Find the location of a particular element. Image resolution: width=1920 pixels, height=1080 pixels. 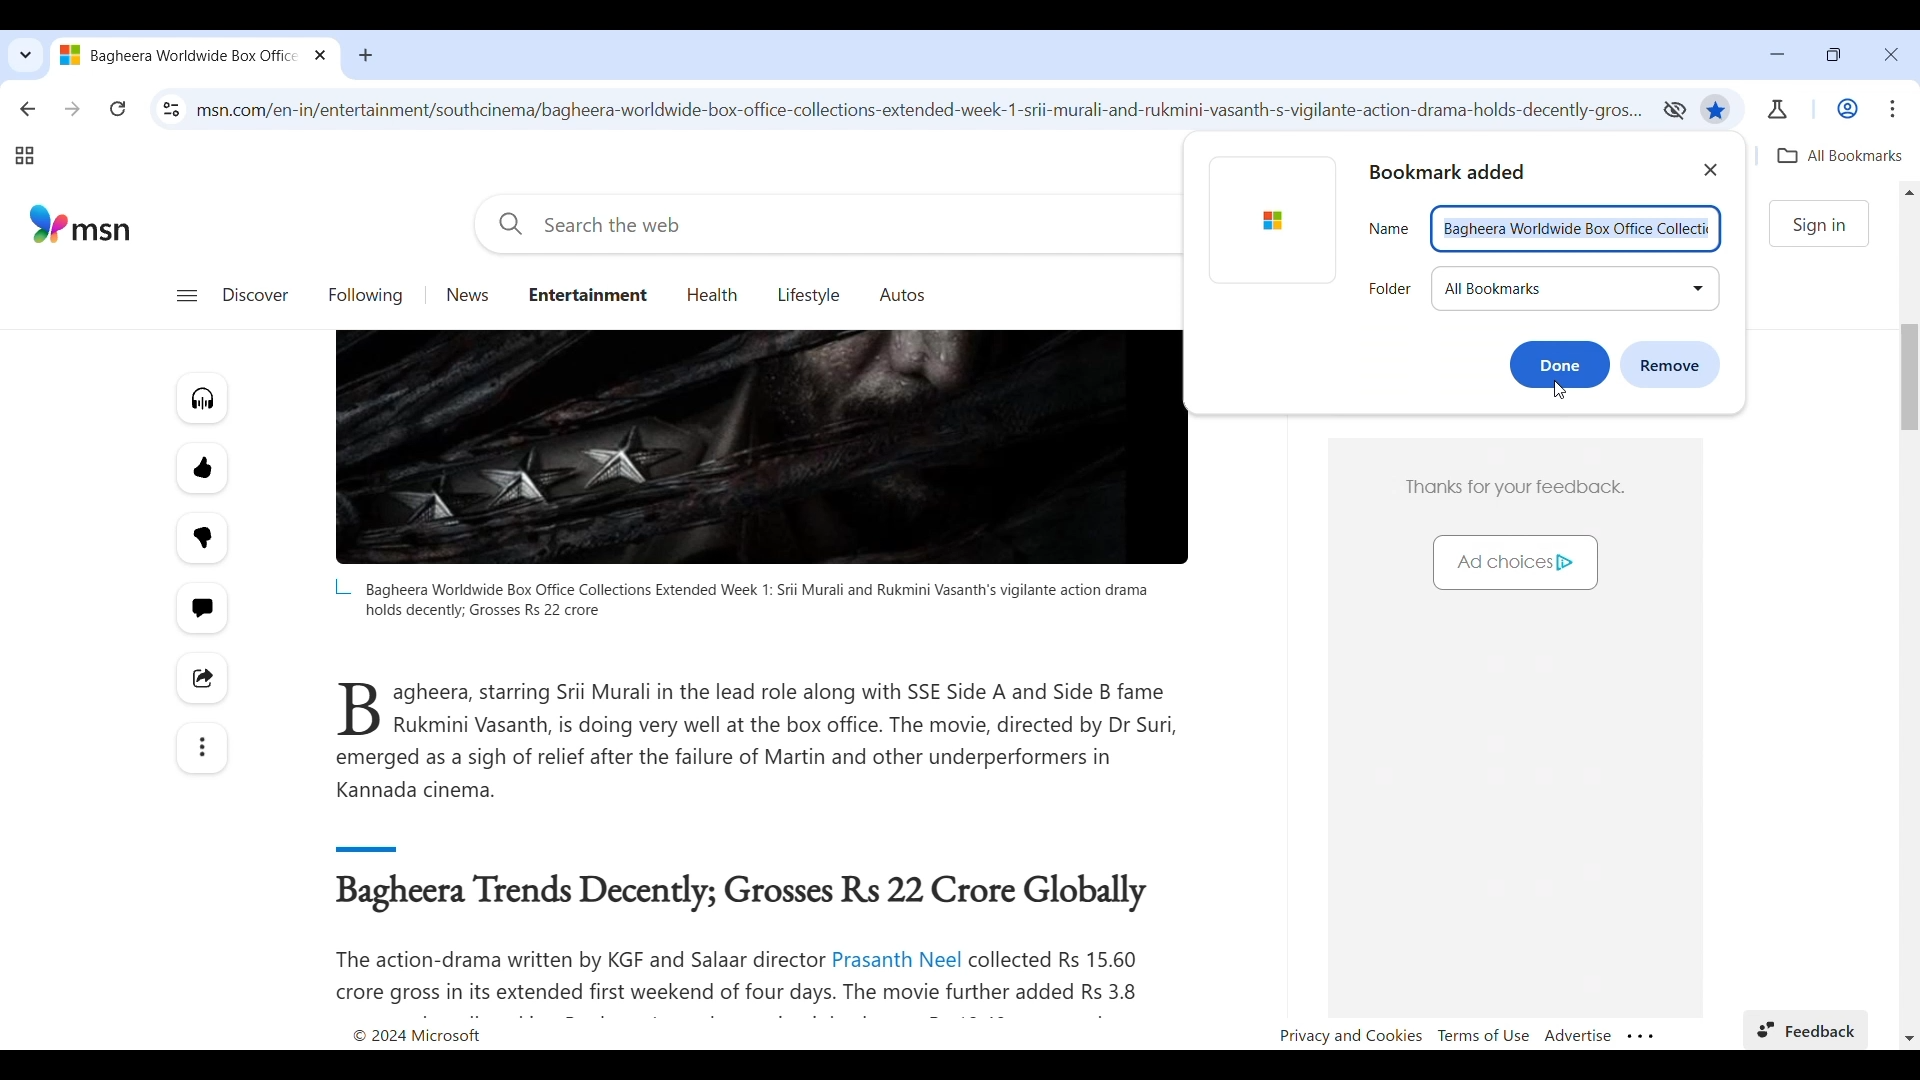

demarcating line is located at coordinates (406, 845).